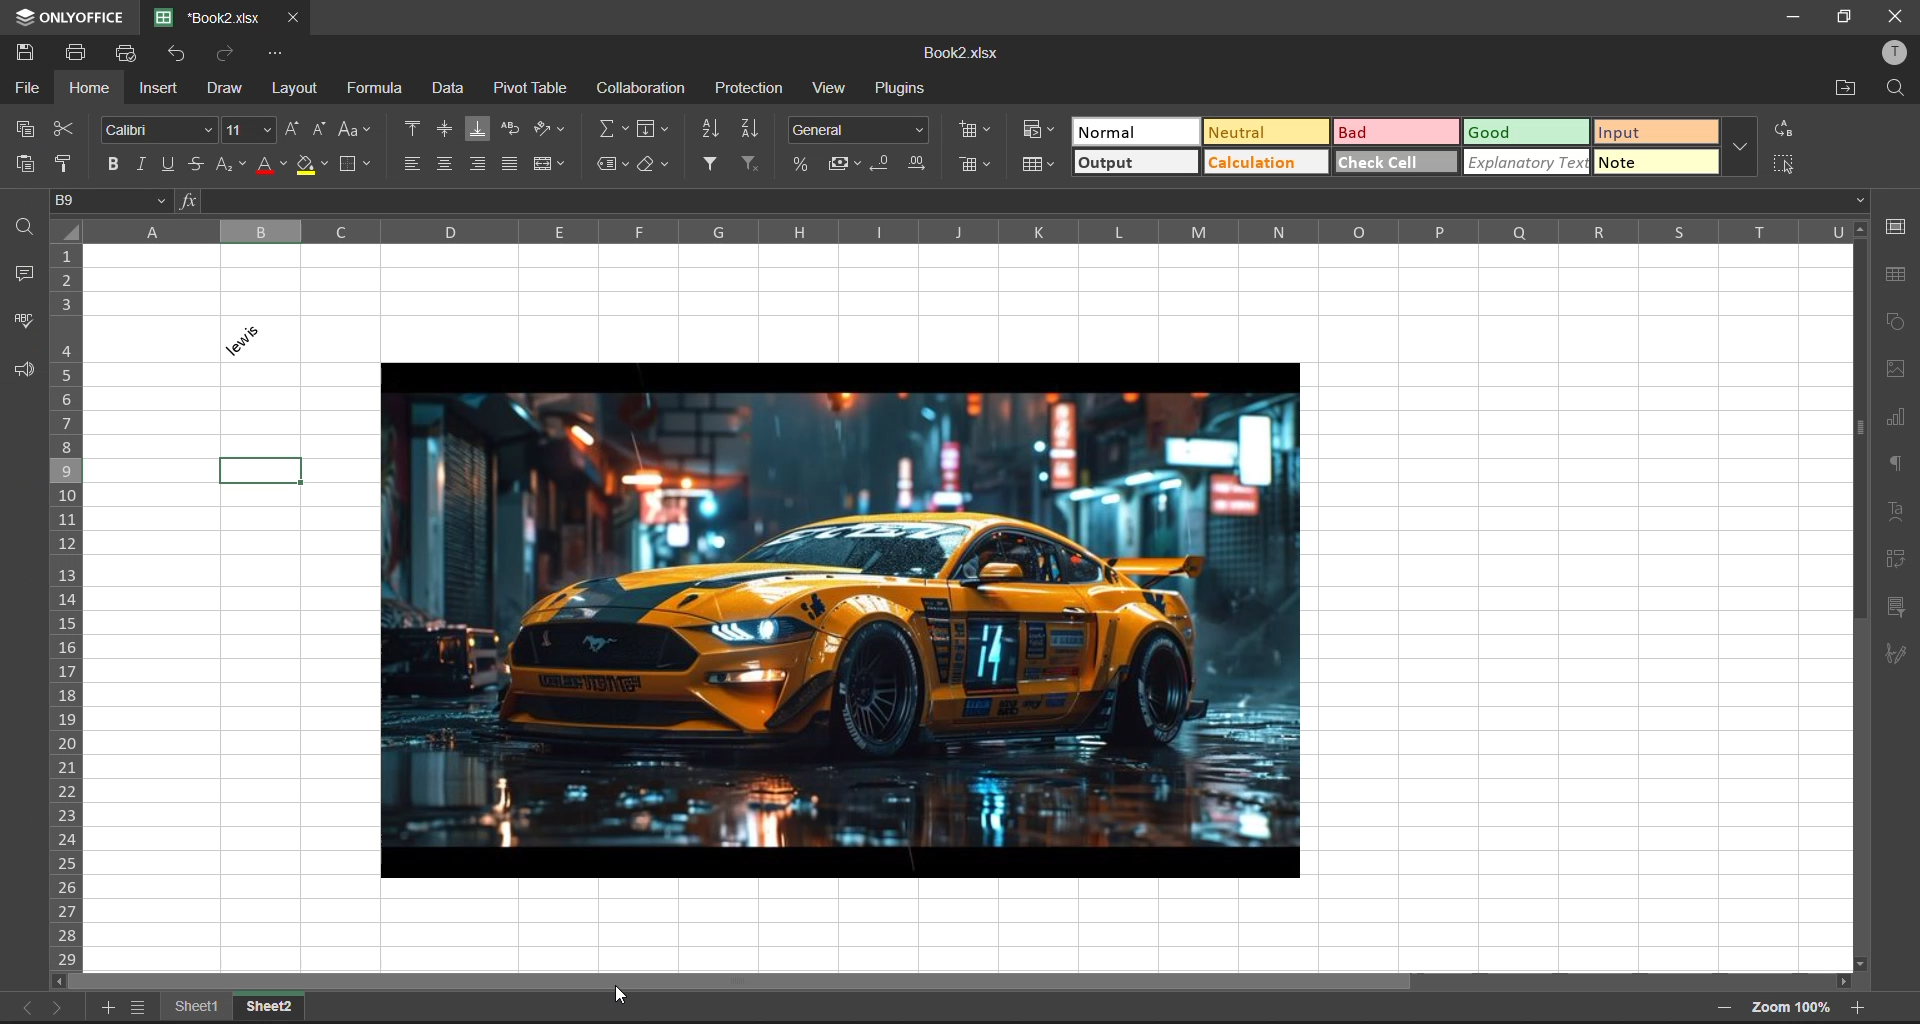 This screenshot has width=1920, height=1024. What do you see at coordinates (67, 164) in the screenshot?
I see `copy style` at bounding box center [67, 164].